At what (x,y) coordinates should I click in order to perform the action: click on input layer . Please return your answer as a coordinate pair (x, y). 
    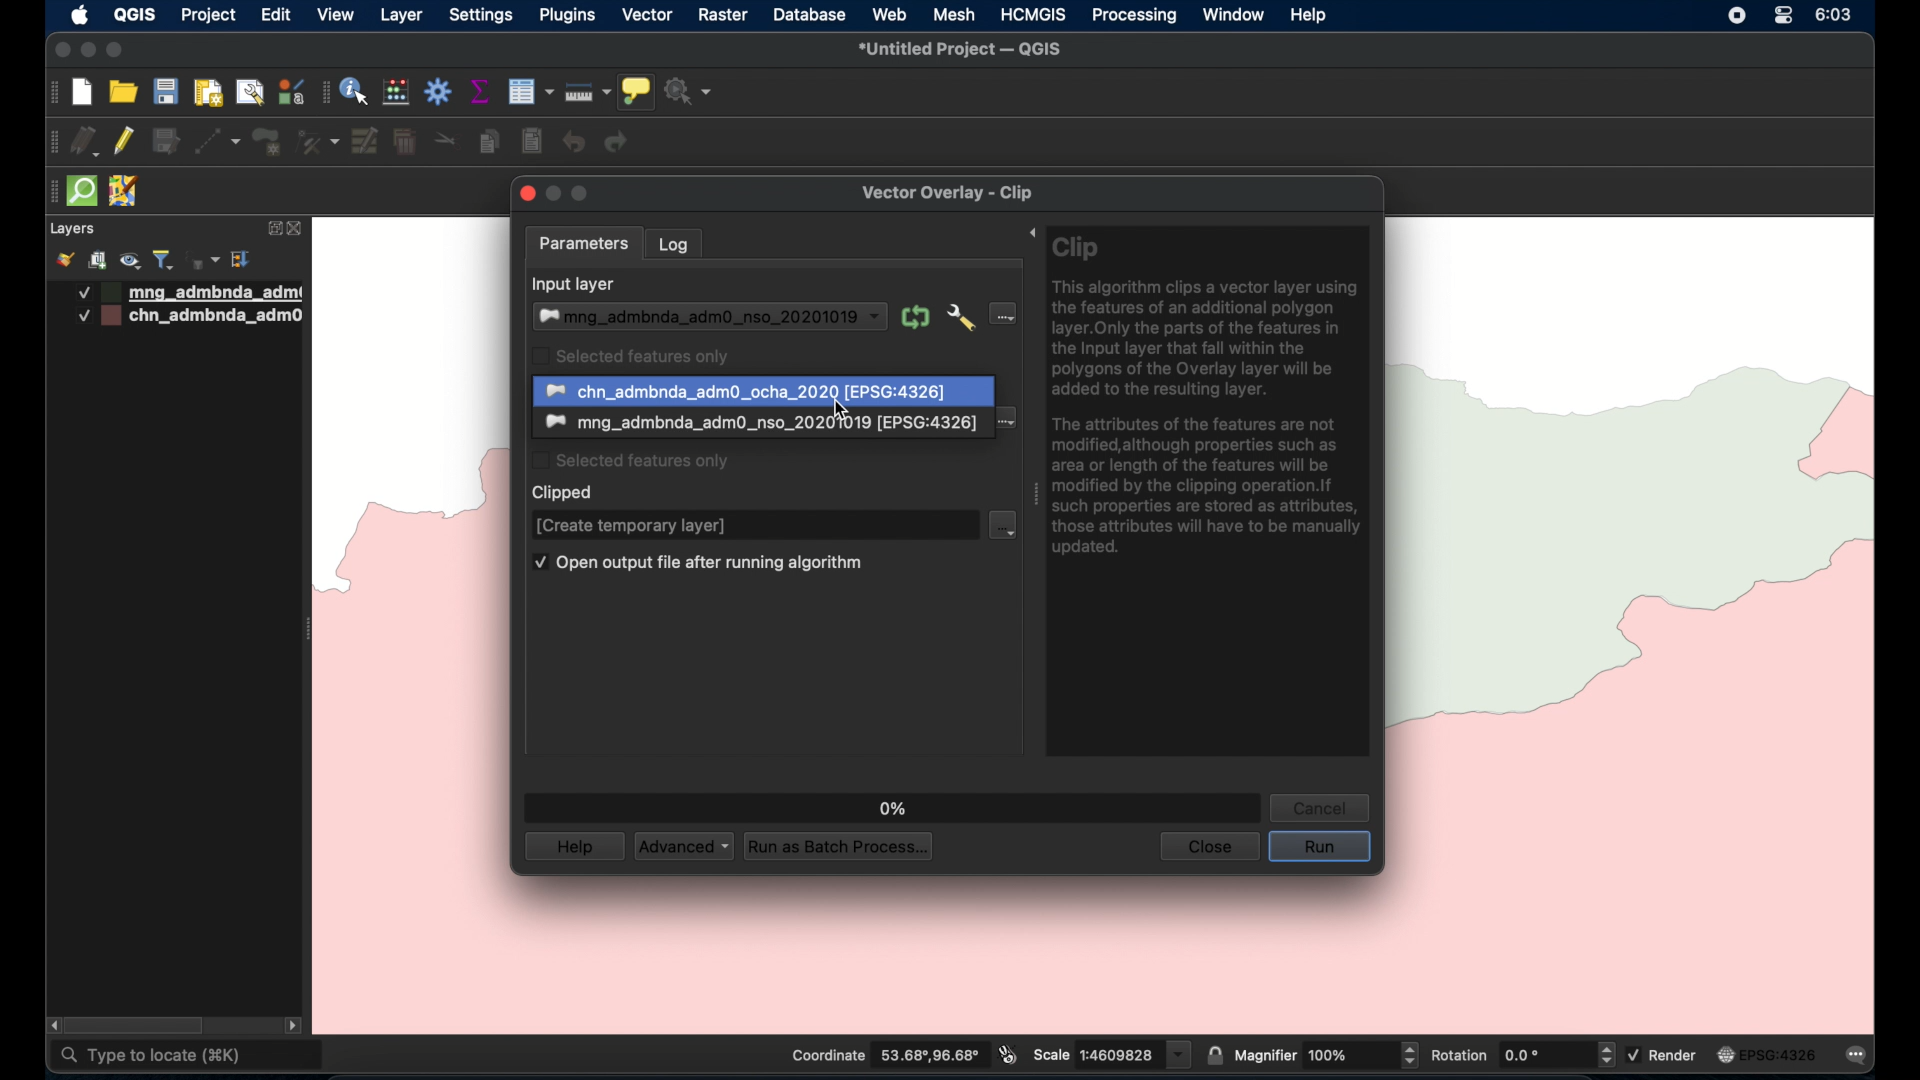
    Looking at the image, I should click on (575, 285).